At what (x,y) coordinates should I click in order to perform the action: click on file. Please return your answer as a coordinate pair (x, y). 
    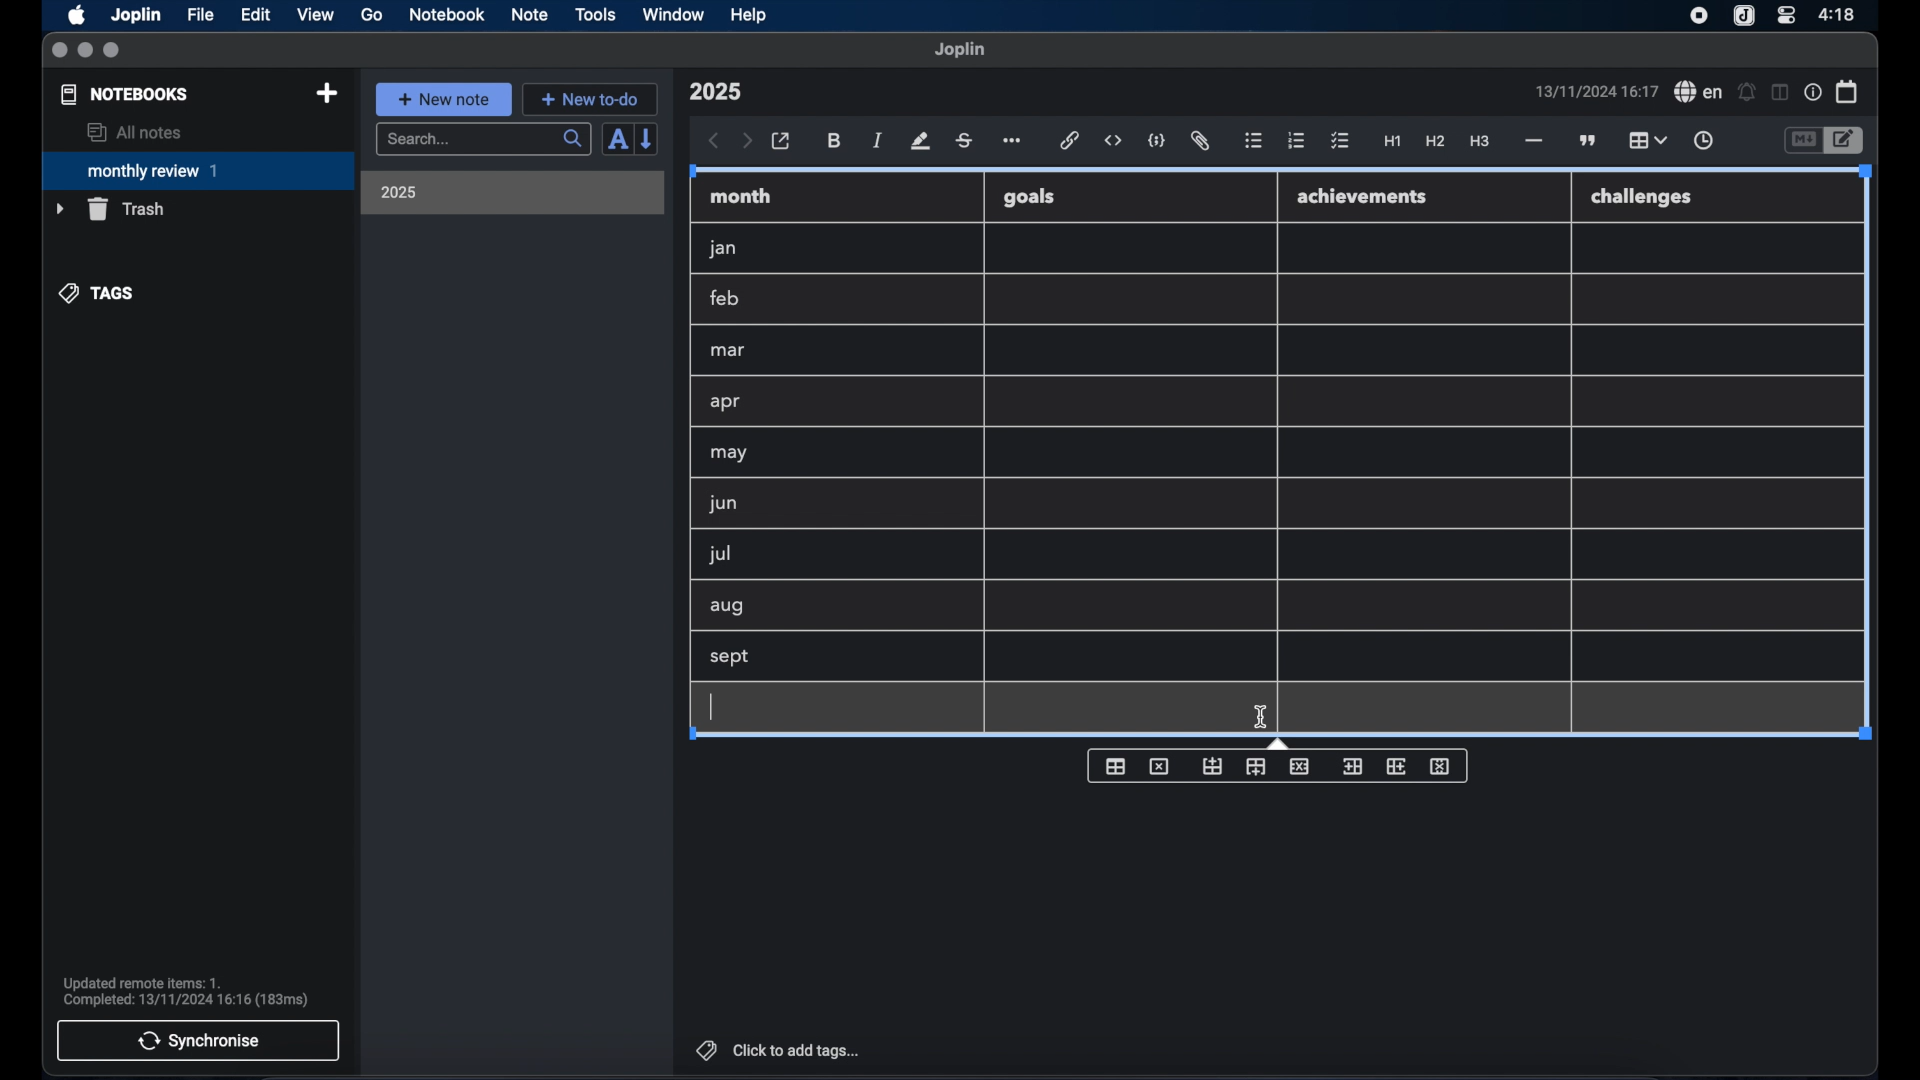
    Looking at the image, I should click on (200, 15).